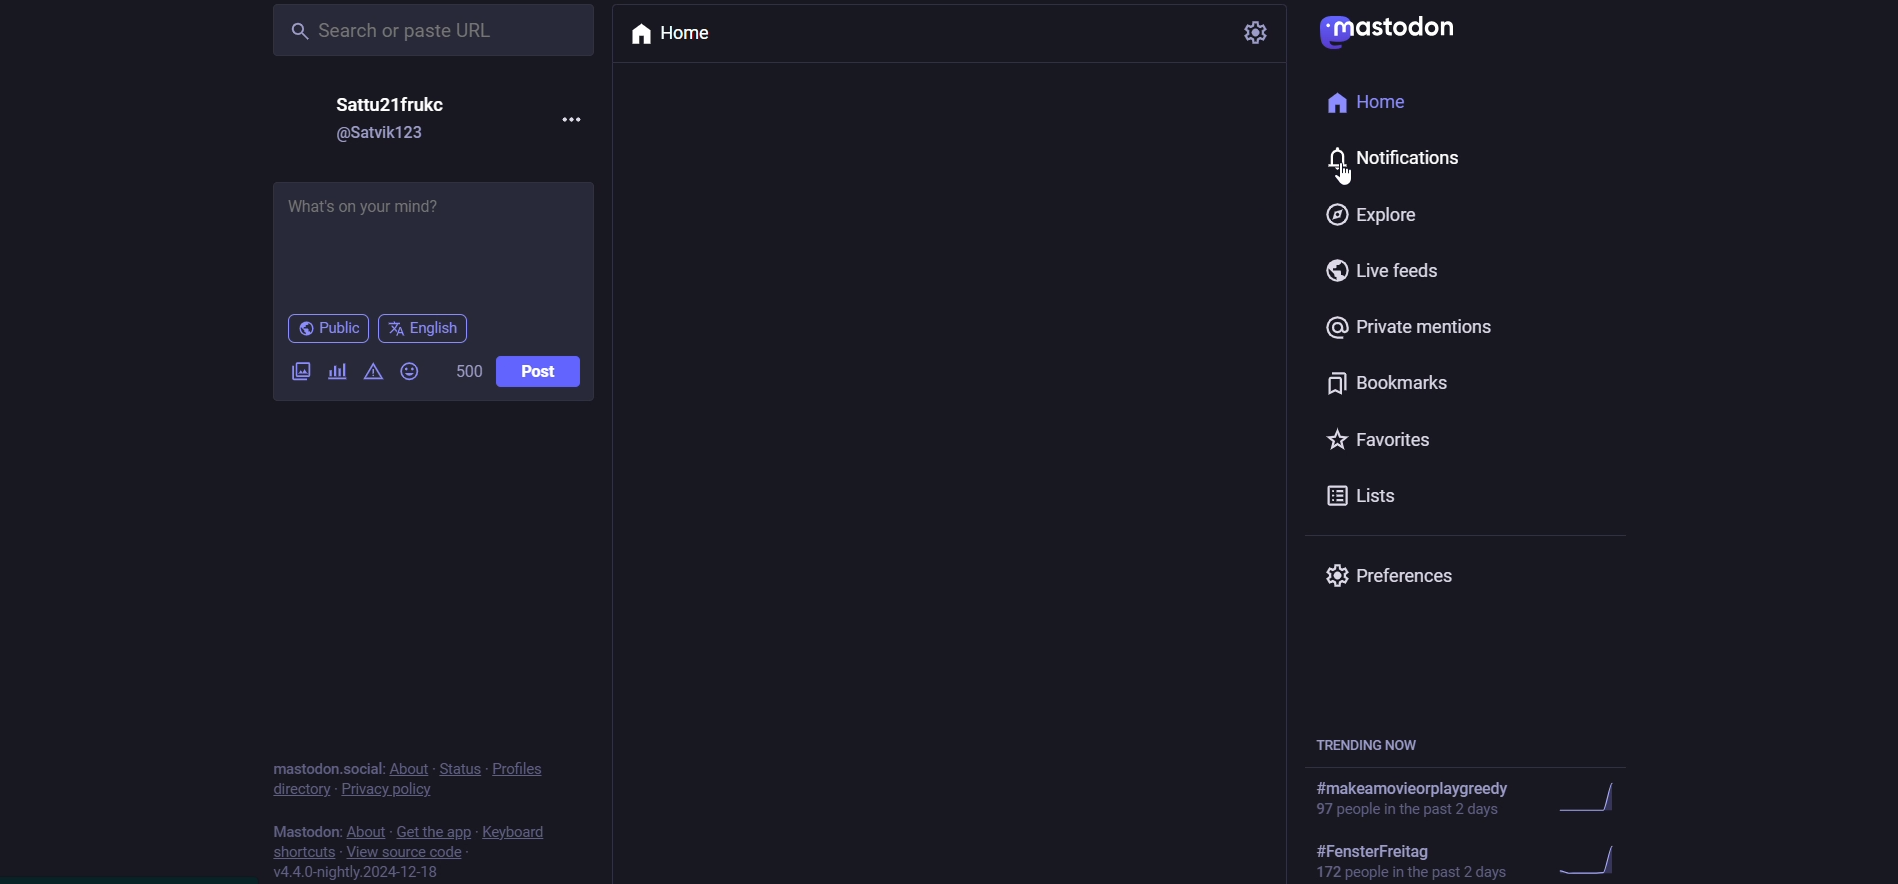 The width and height of the screenshot is (1898, 884). Describe the element at coordinates (430, 244) in the screenshot. I see `What's on your mind?` at that location.